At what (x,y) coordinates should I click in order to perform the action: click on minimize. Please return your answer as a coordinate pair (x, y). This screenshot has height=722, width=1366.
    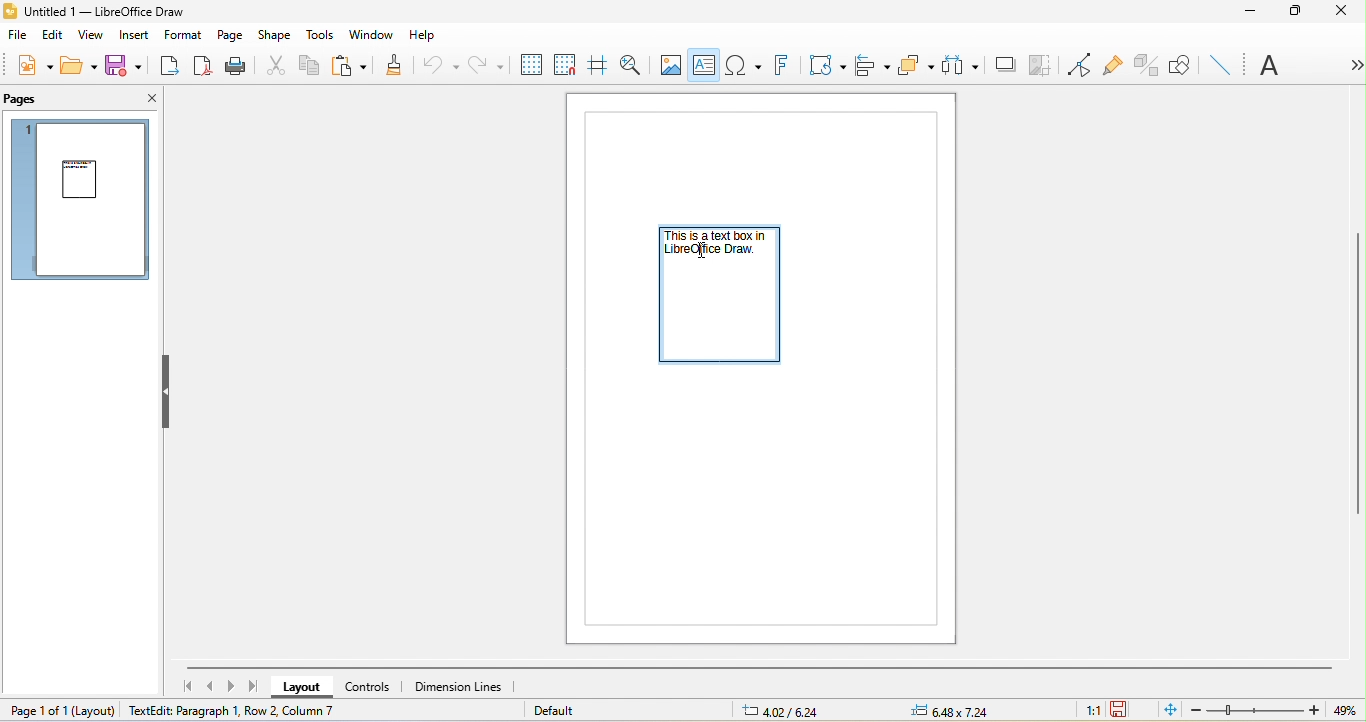
    Looking at the image, I should click on (1249, 12).